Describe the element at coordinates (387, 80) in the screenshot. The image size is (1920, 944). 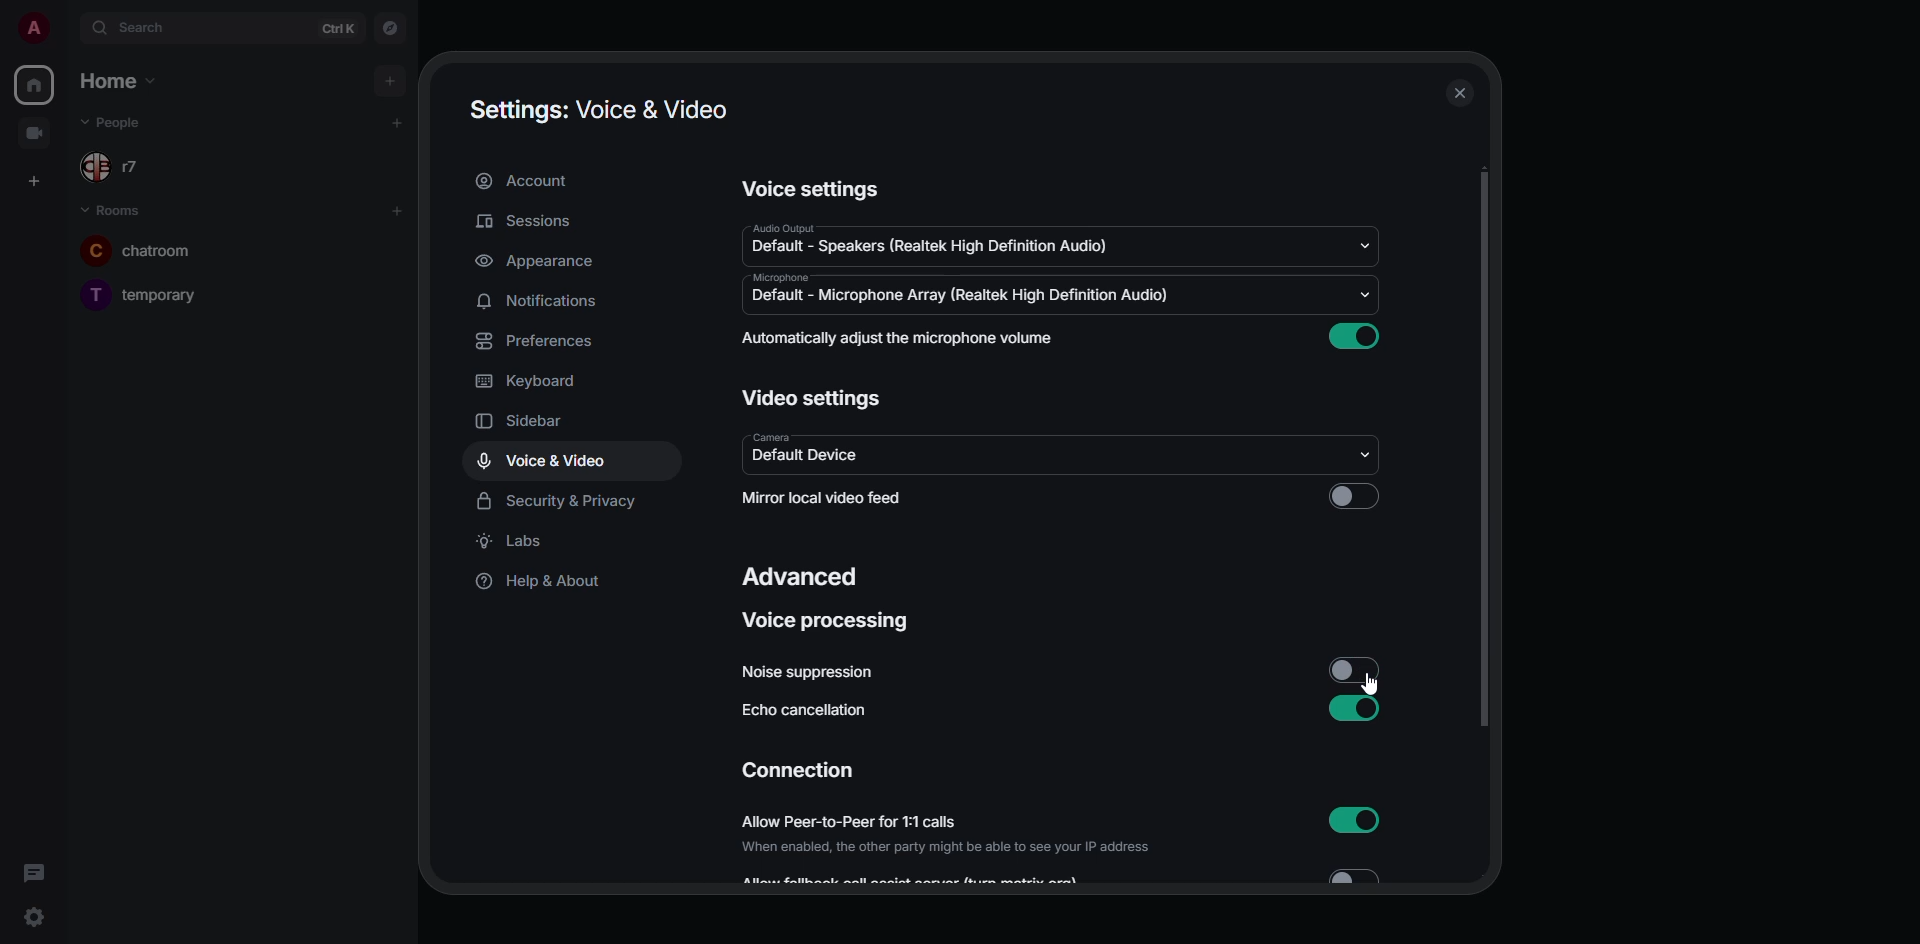
I see `add` at that location.